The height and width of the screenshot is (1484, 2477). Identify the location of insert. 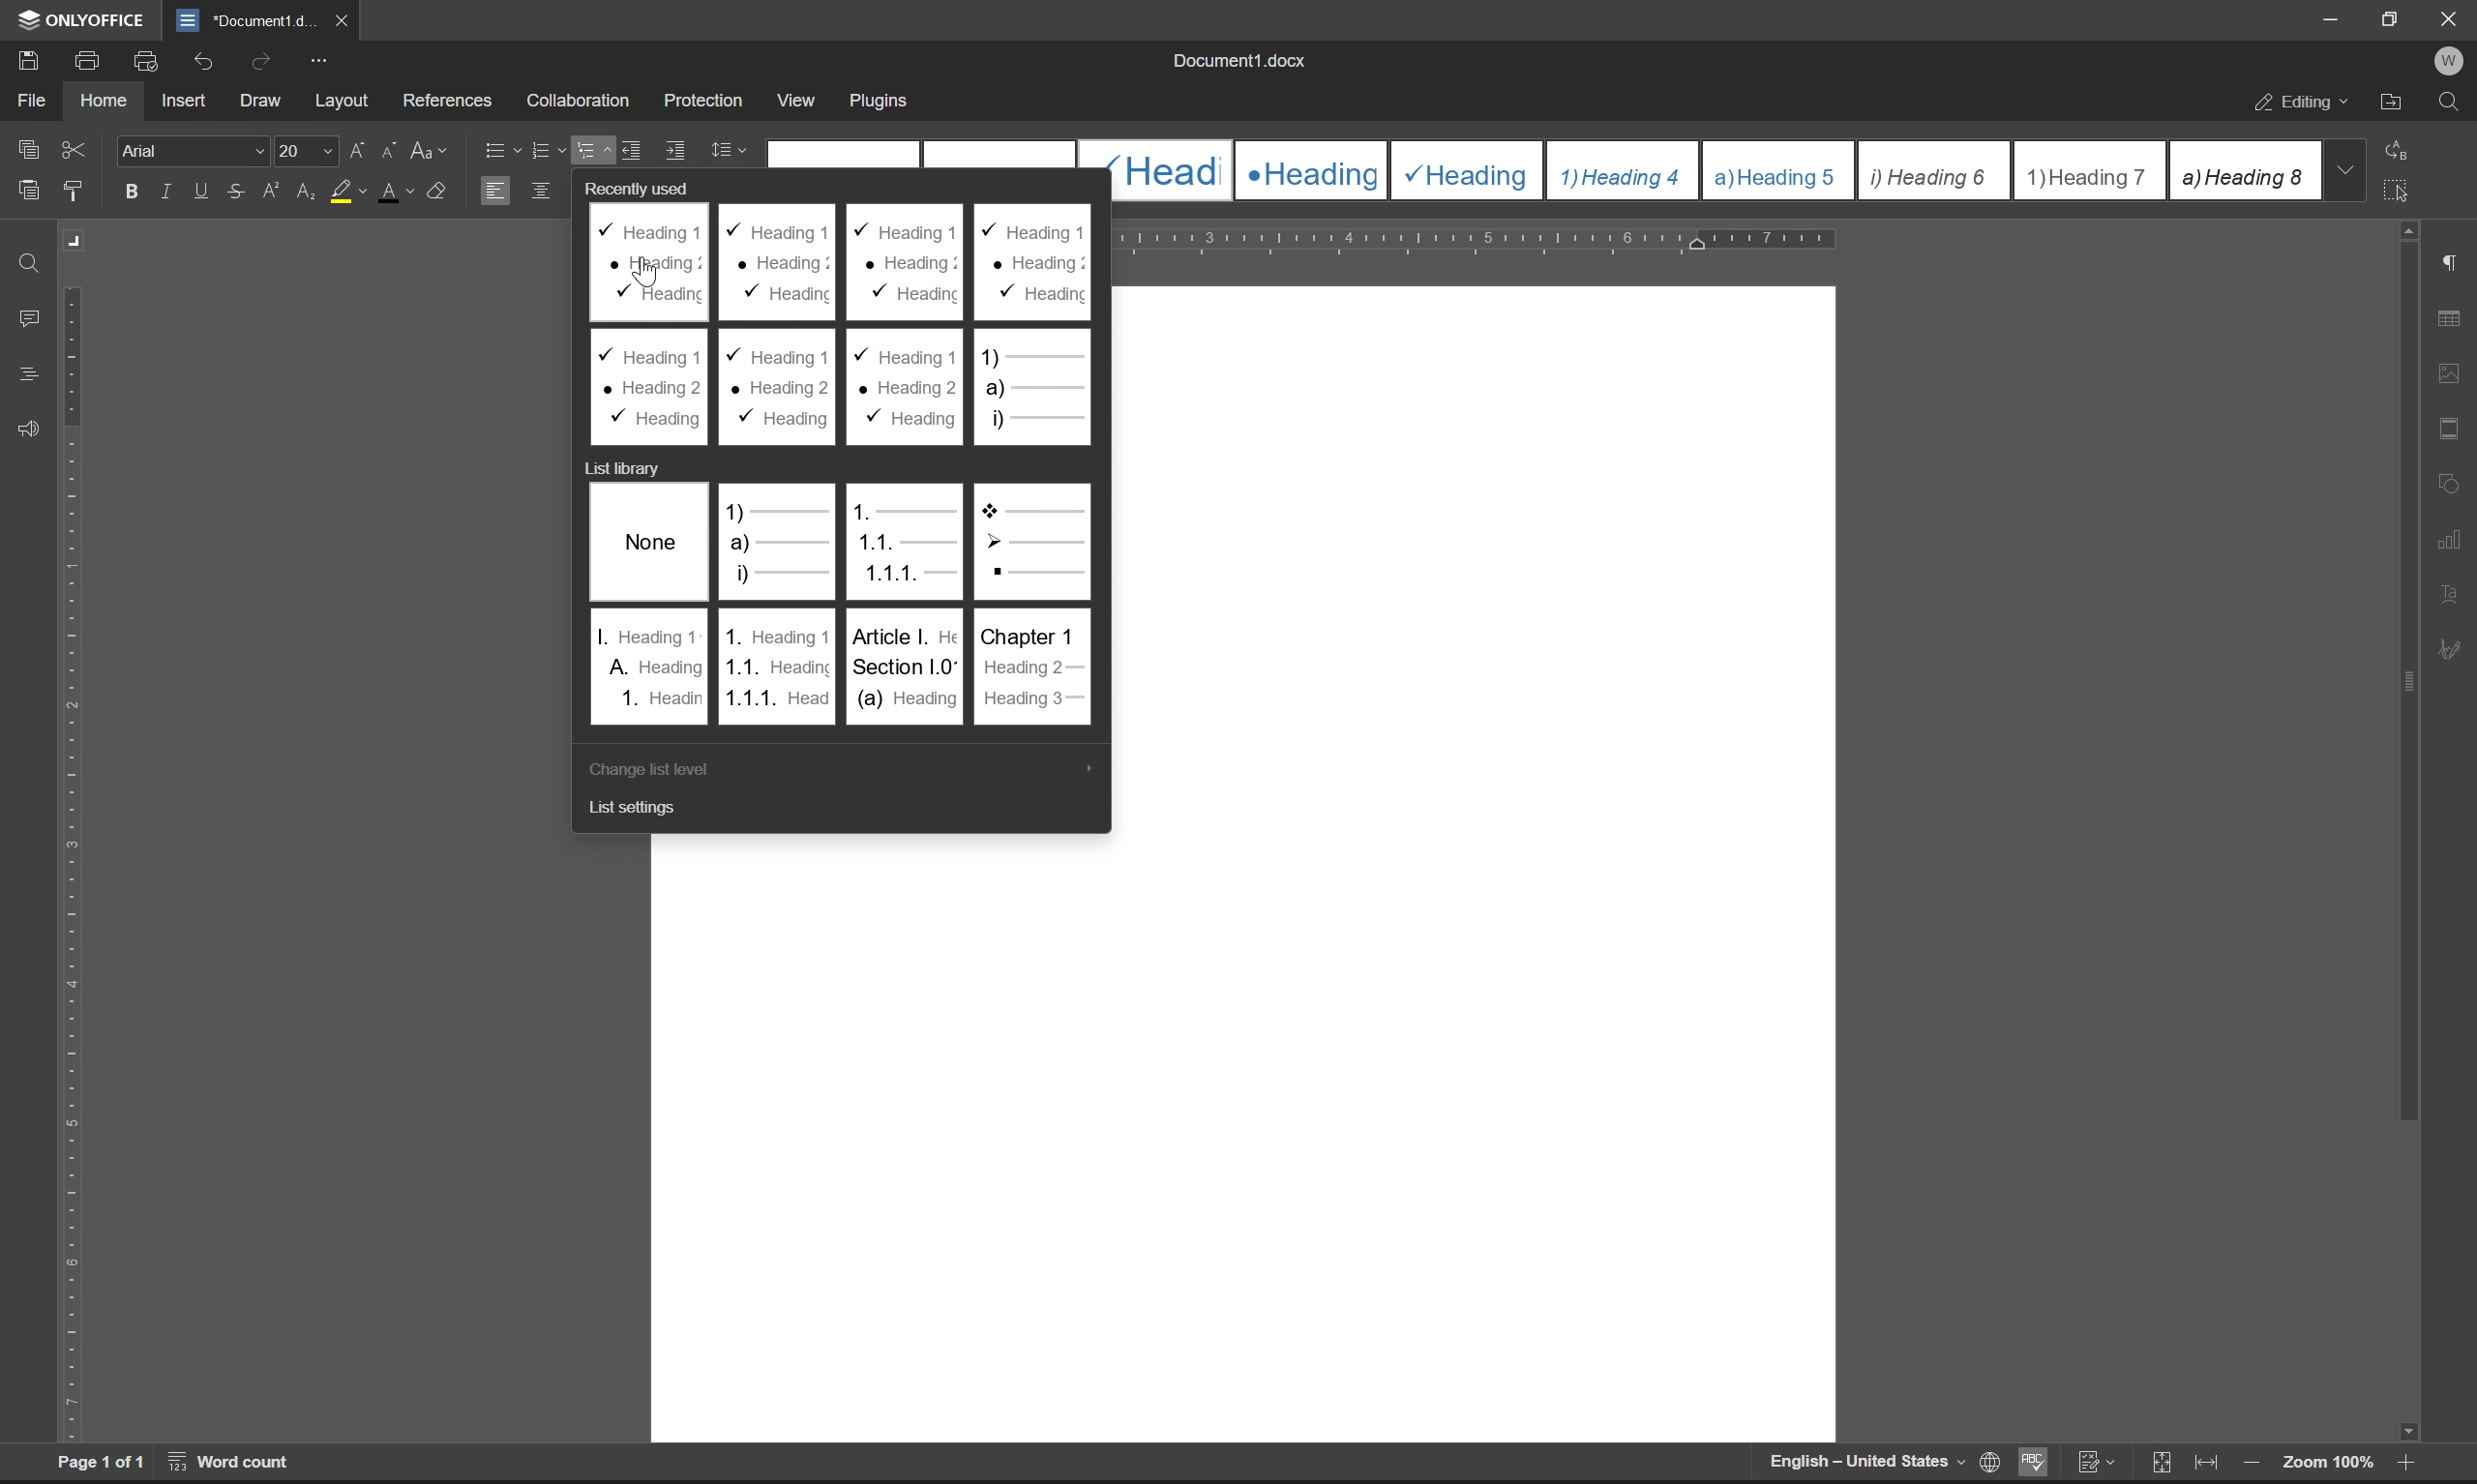
(183, 99).